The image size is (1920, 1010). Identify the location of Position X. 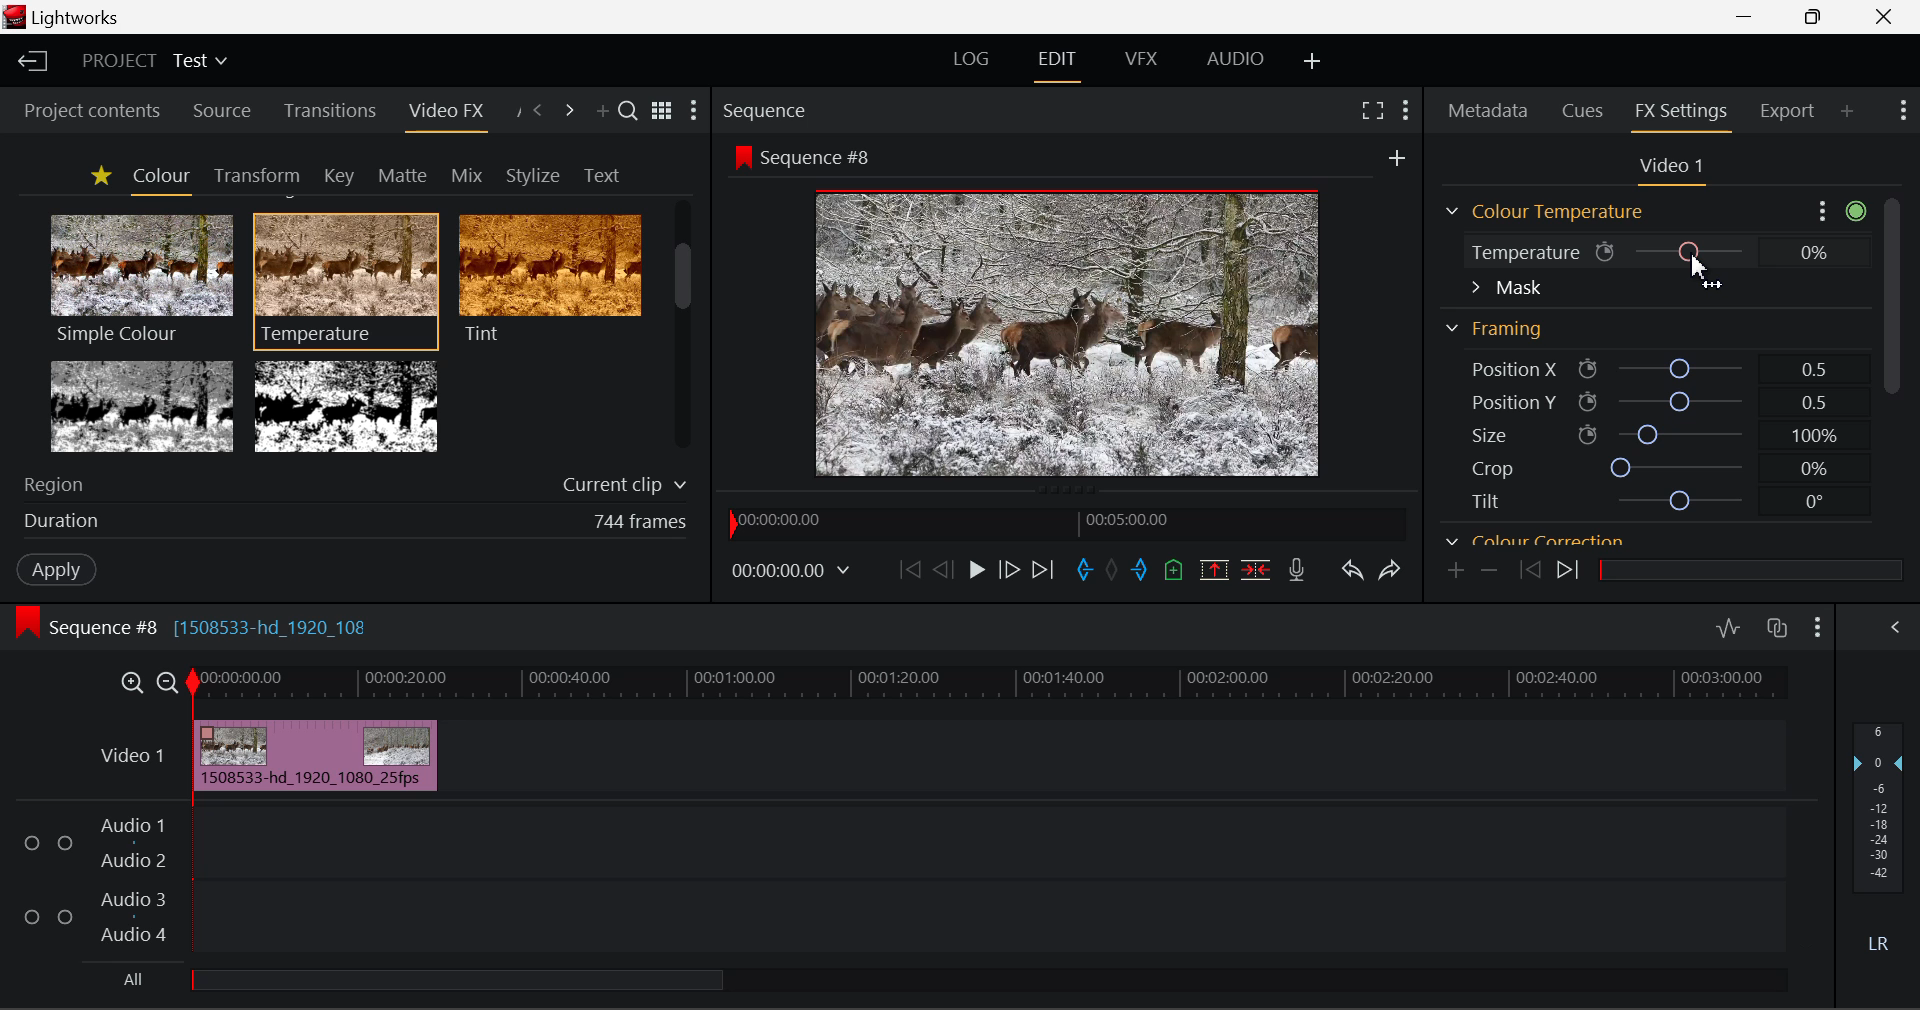
(1679, 370).